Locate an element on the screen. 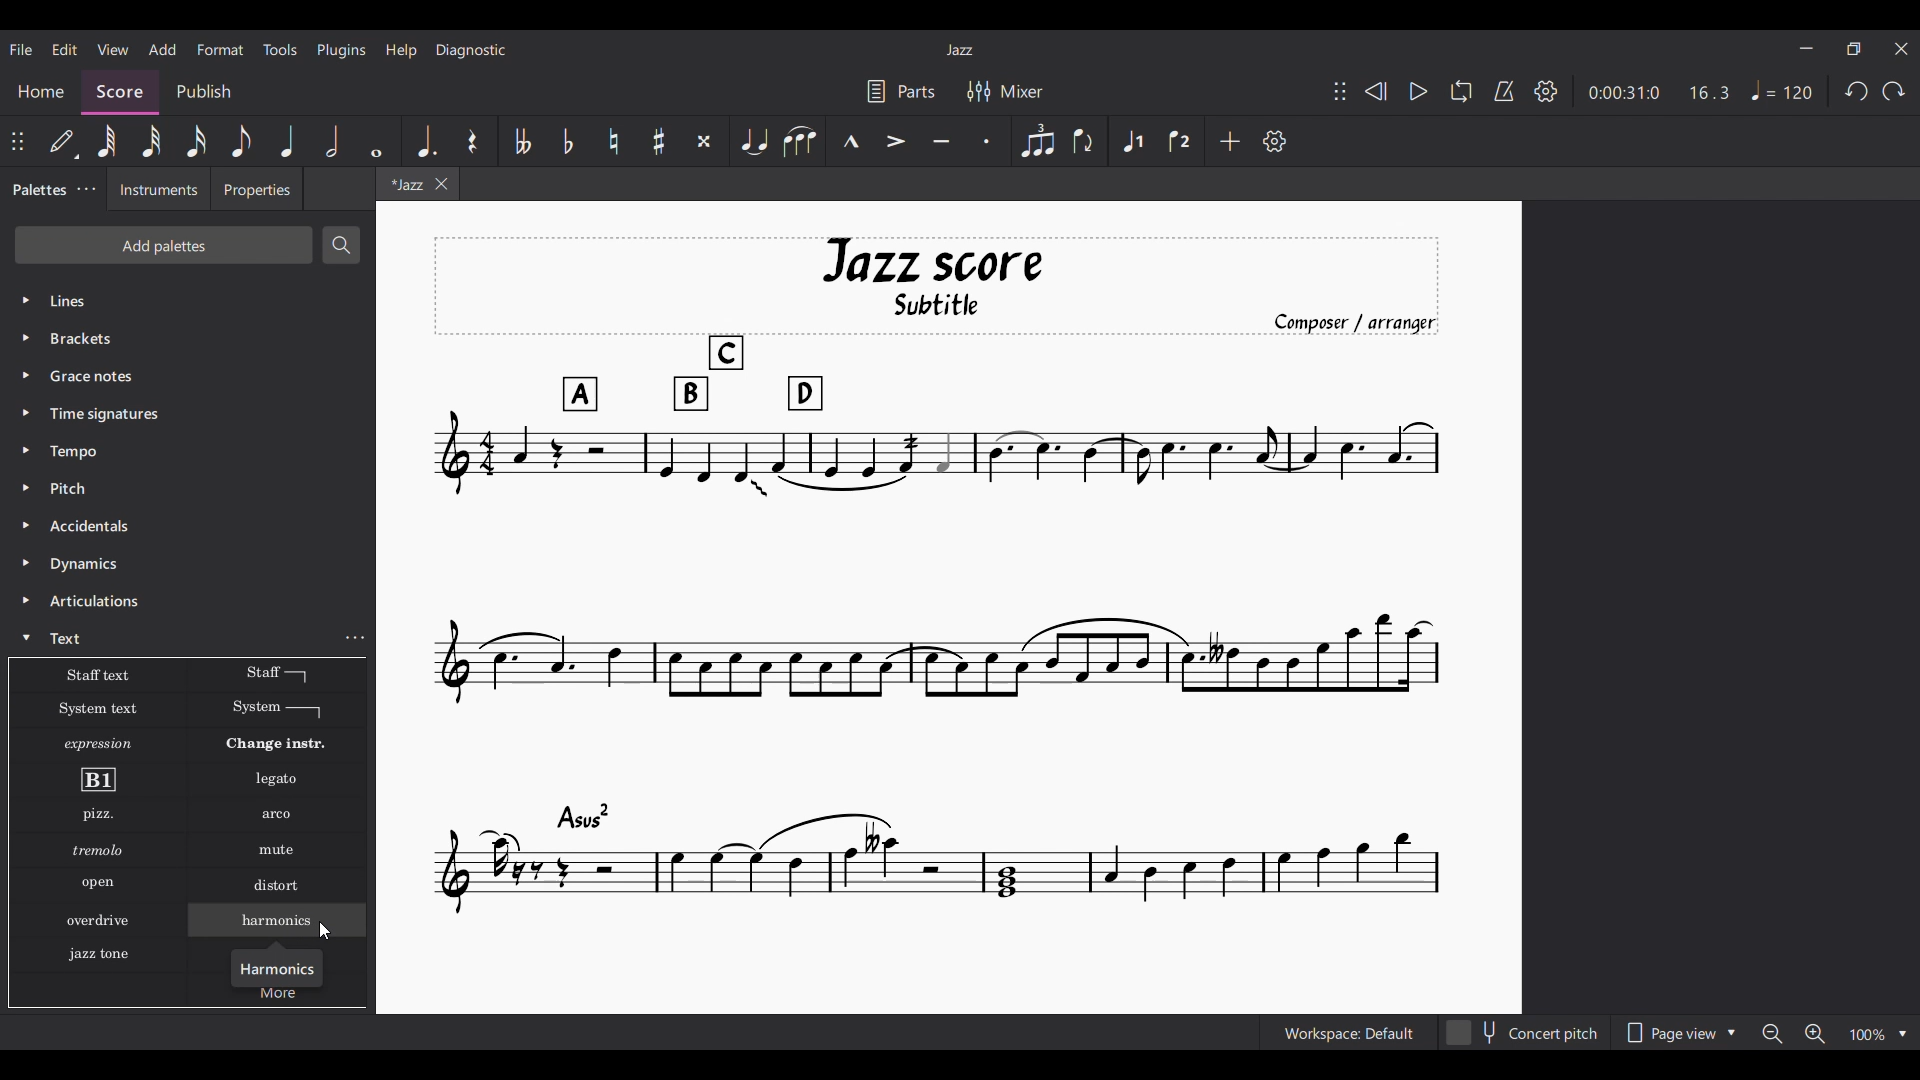 The image size is (1920, 1080). 8th note is located at coordinates (242, 141).